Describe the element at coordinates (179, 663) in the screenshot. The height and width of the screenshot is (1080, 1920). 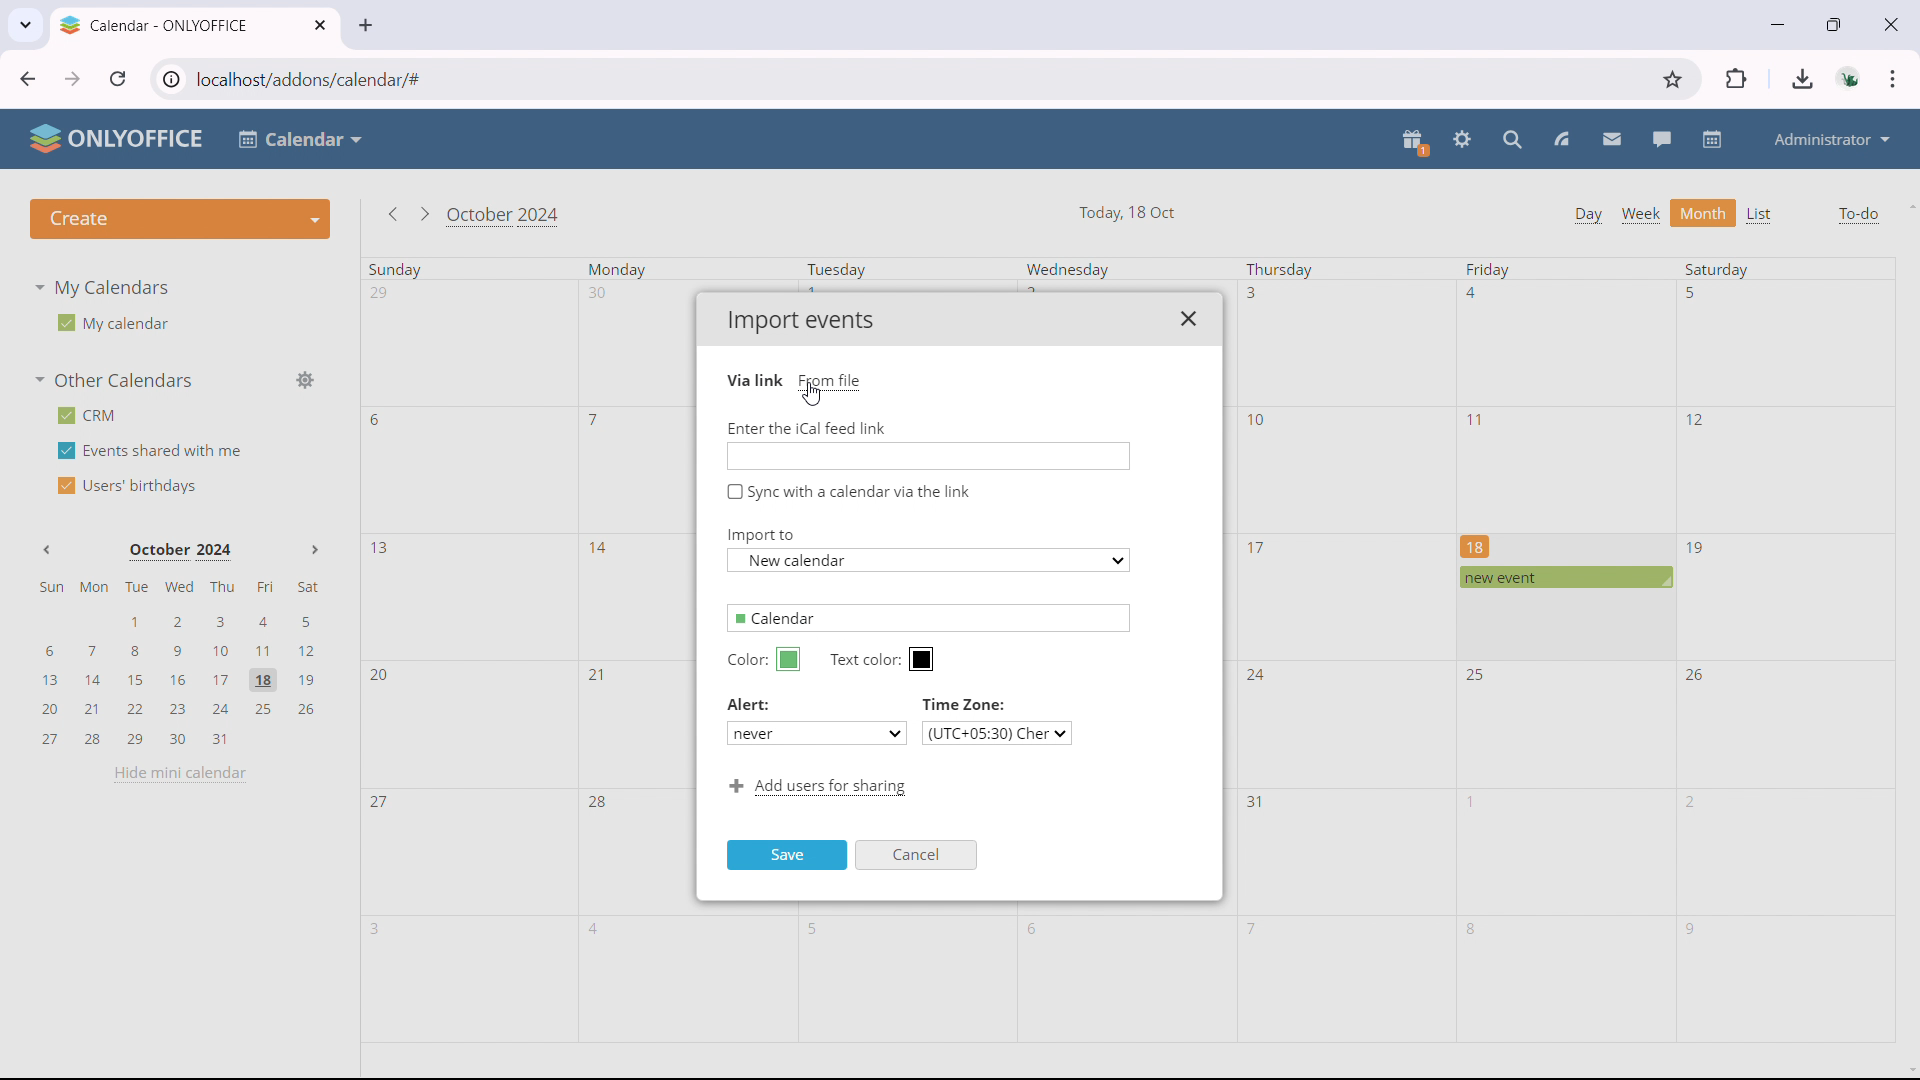
I see `mini calendar` at that location.